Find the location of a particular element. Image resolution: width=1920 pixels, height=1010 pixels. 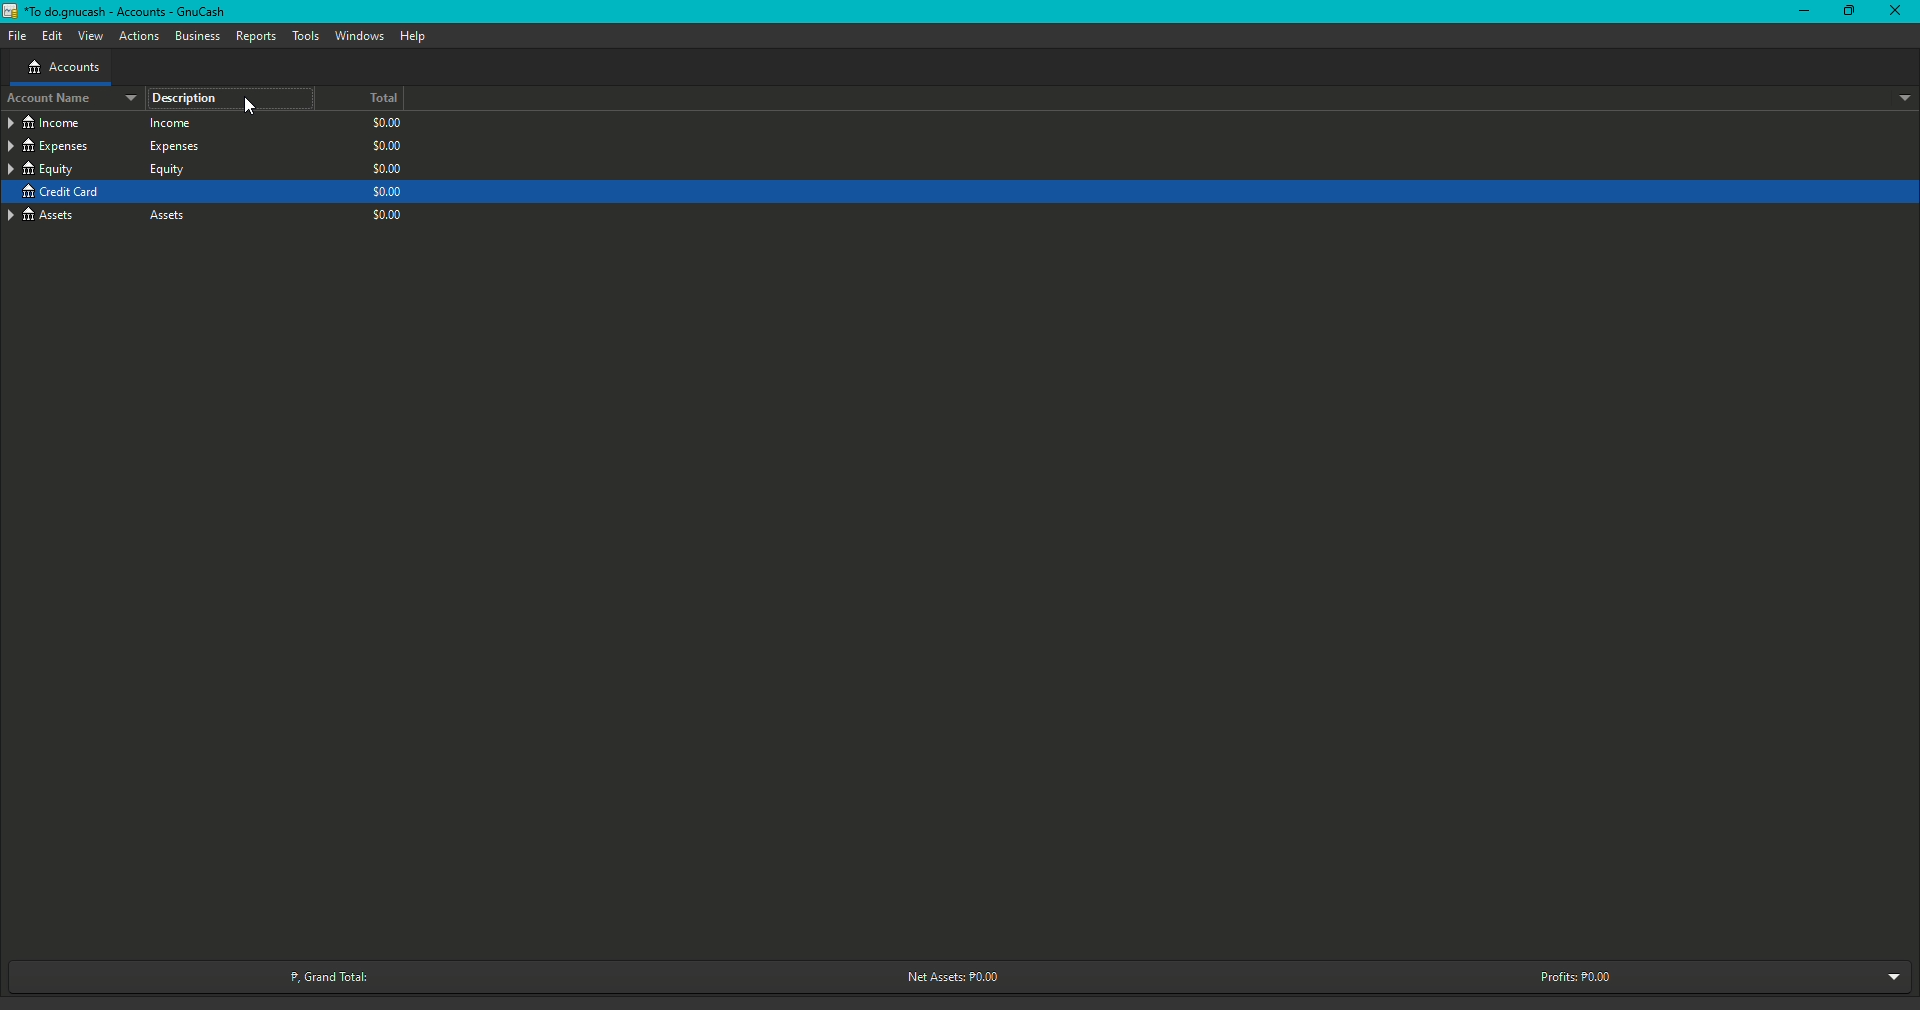

Gnucash is located at coordinates (121, 17).